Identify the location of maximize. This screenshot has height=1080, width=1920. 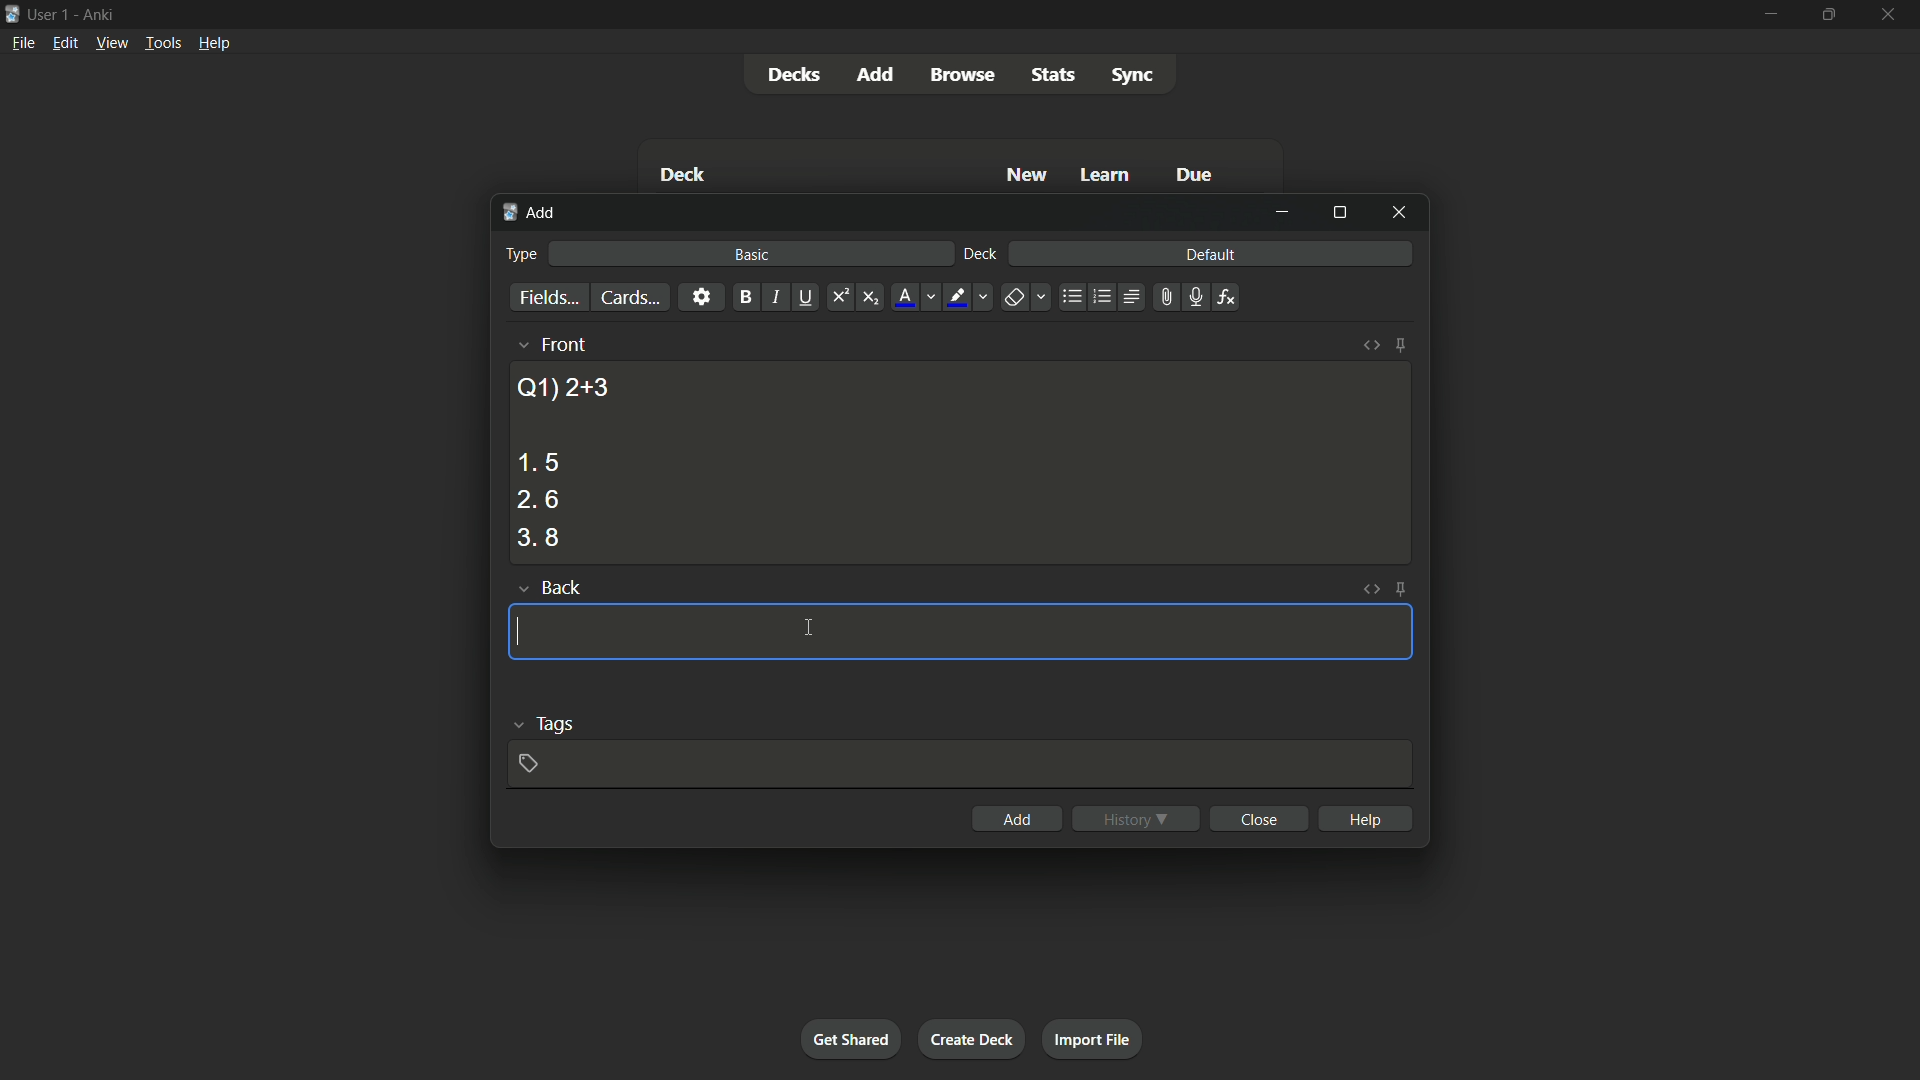
(1826, 14).